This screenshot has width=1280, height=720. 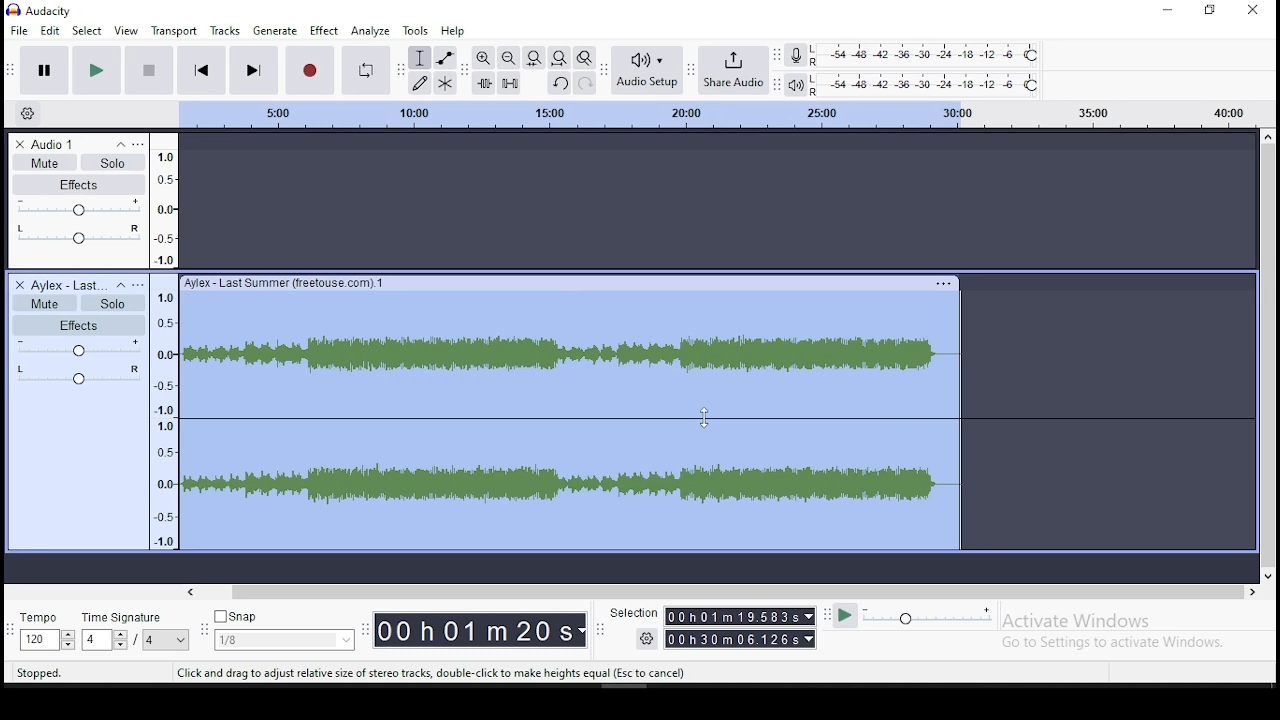 I want to click on transport, so click(x=178, y=29).